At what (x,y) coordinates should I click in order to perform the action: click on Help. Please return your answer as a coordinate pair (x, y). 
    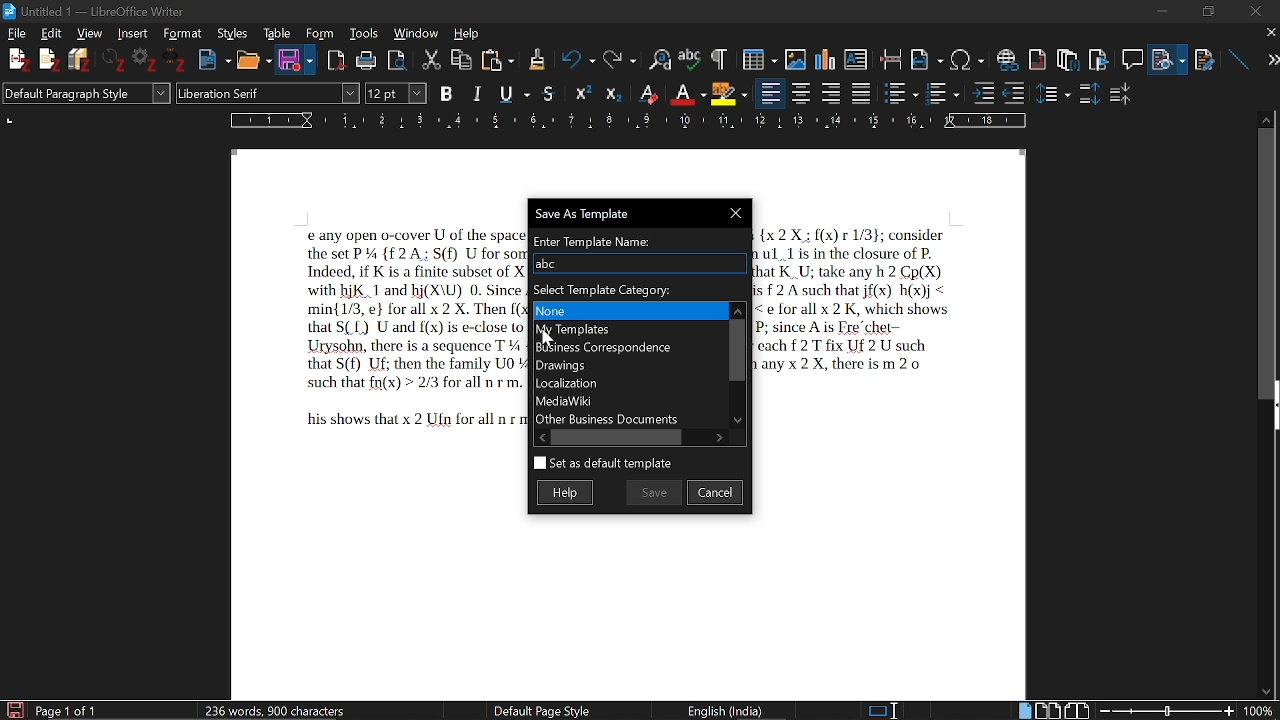
    Looking at the image, I should click on (467, 32).